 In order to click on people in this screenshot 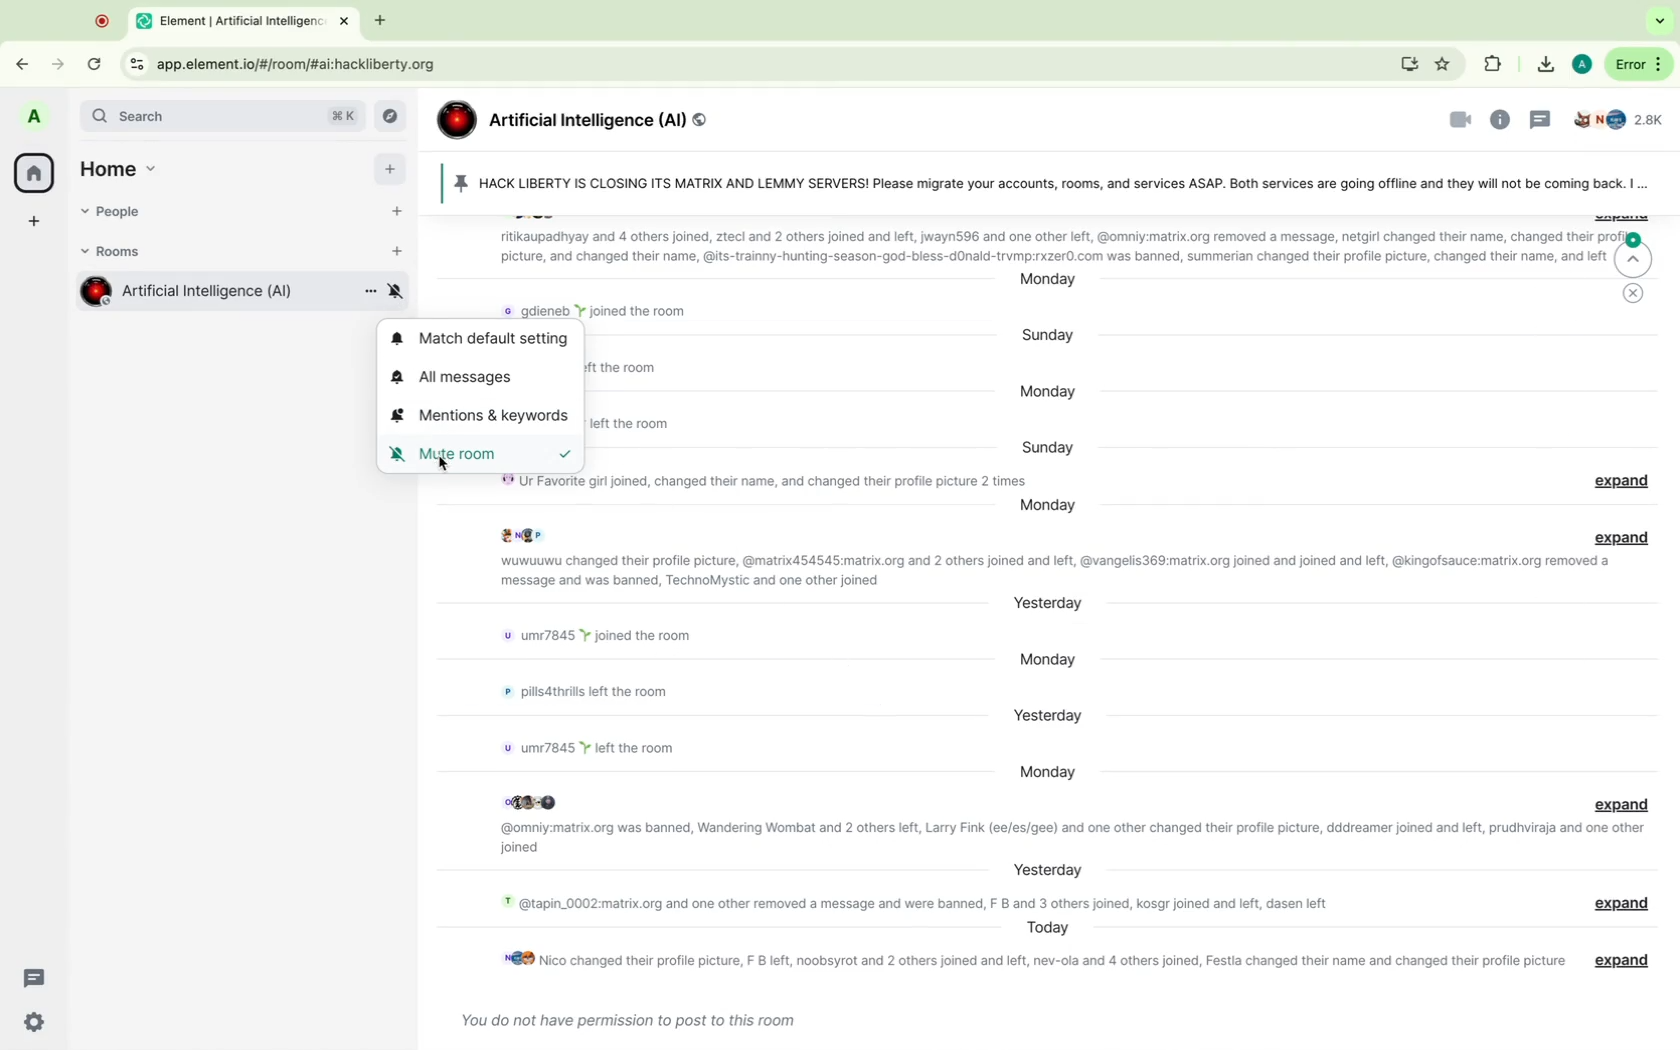, I will do `click(117, 212)`.